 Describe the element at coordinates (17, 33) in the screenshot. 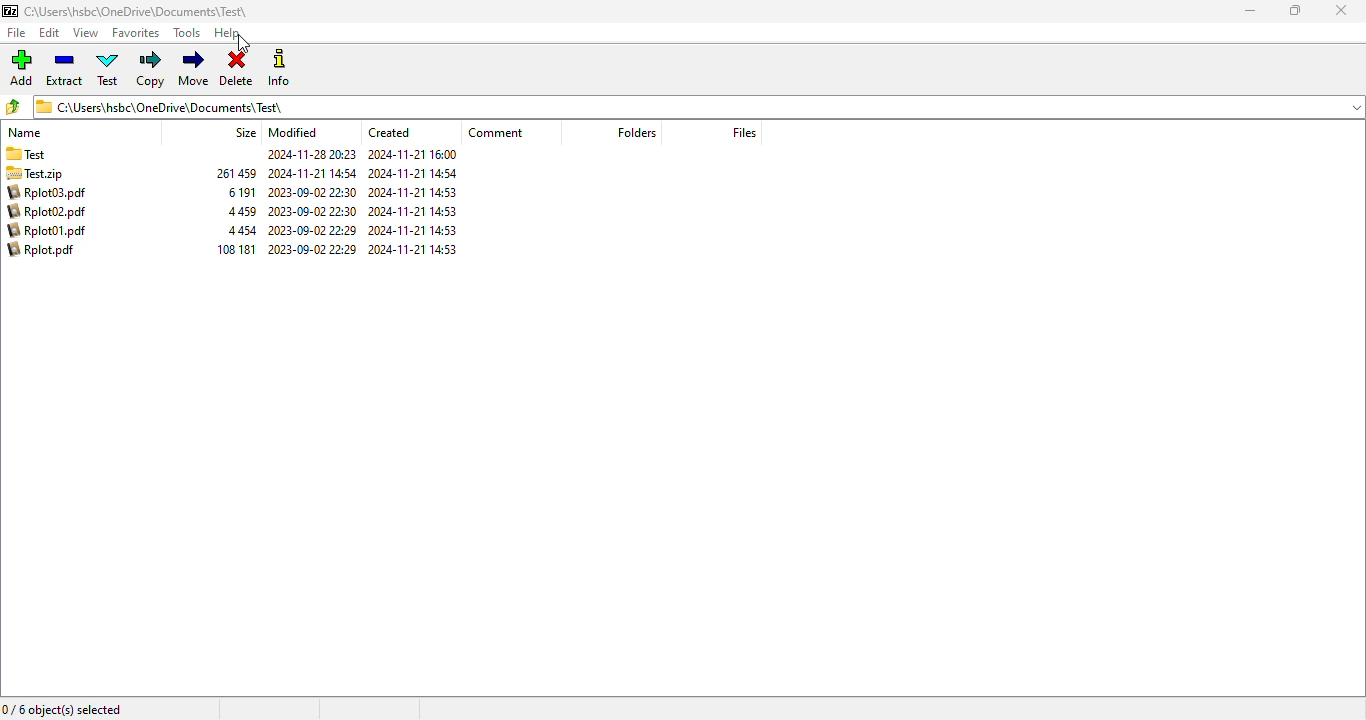

I see `file` at that location.